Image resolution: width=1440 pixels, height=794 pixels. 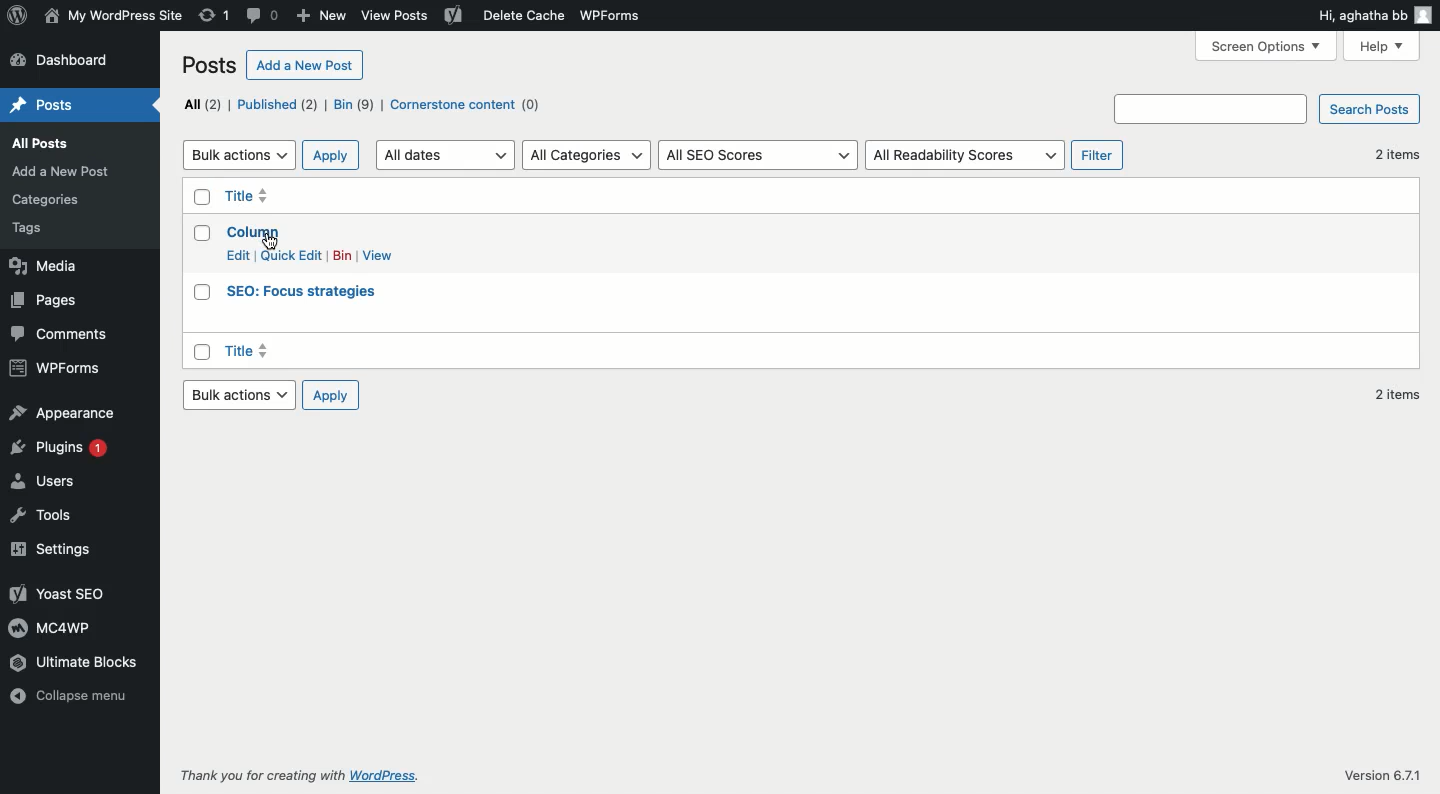 I want to click on Screen options, so click(x=1266, y=46).